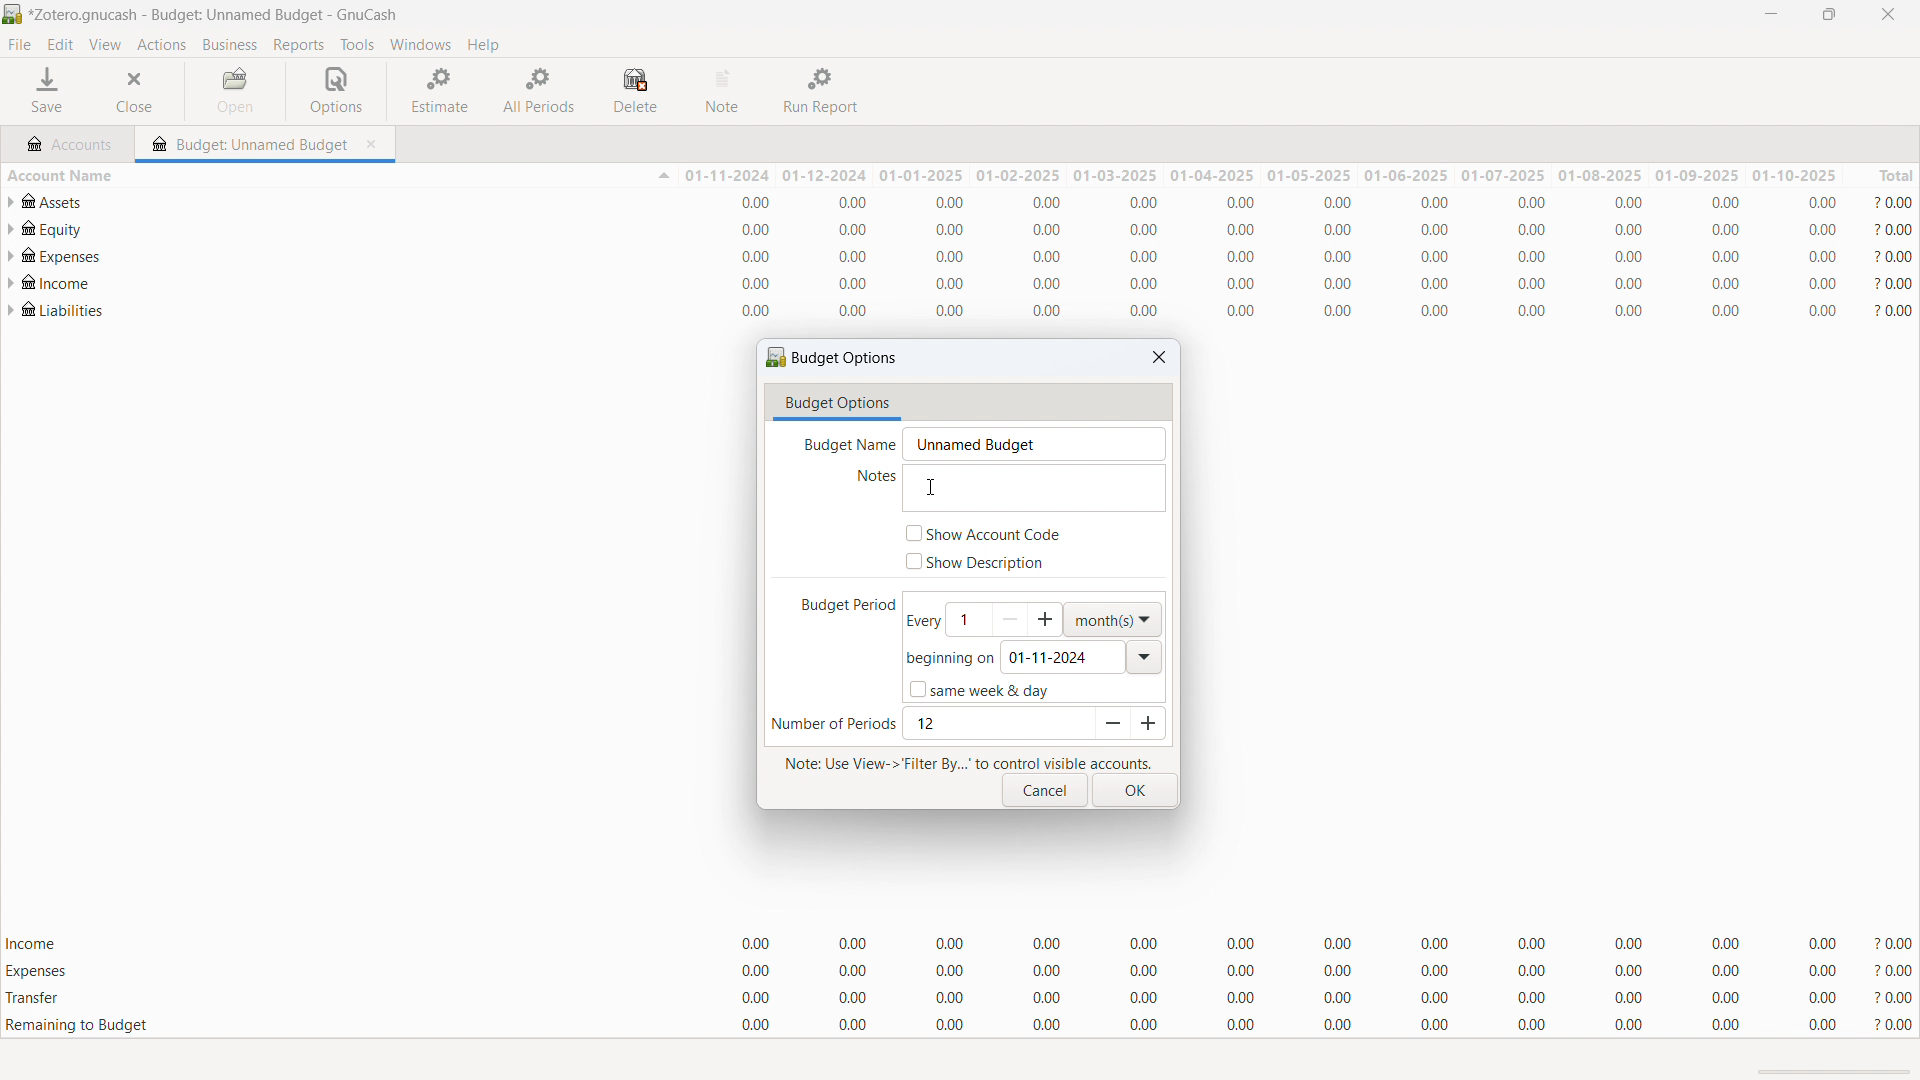 The height and width of the screenshot is (1080, 1920). Describe the element at coordinates (837, 608) in the screenshot. I see `budget period` at that location.